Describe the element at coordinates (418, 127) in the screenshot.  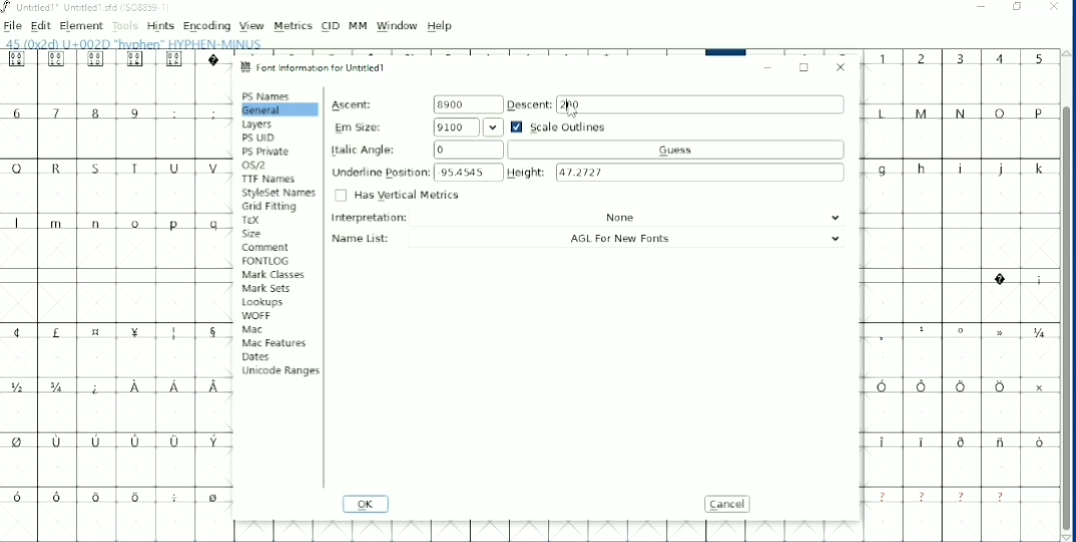
I see `Em Size` at that location.